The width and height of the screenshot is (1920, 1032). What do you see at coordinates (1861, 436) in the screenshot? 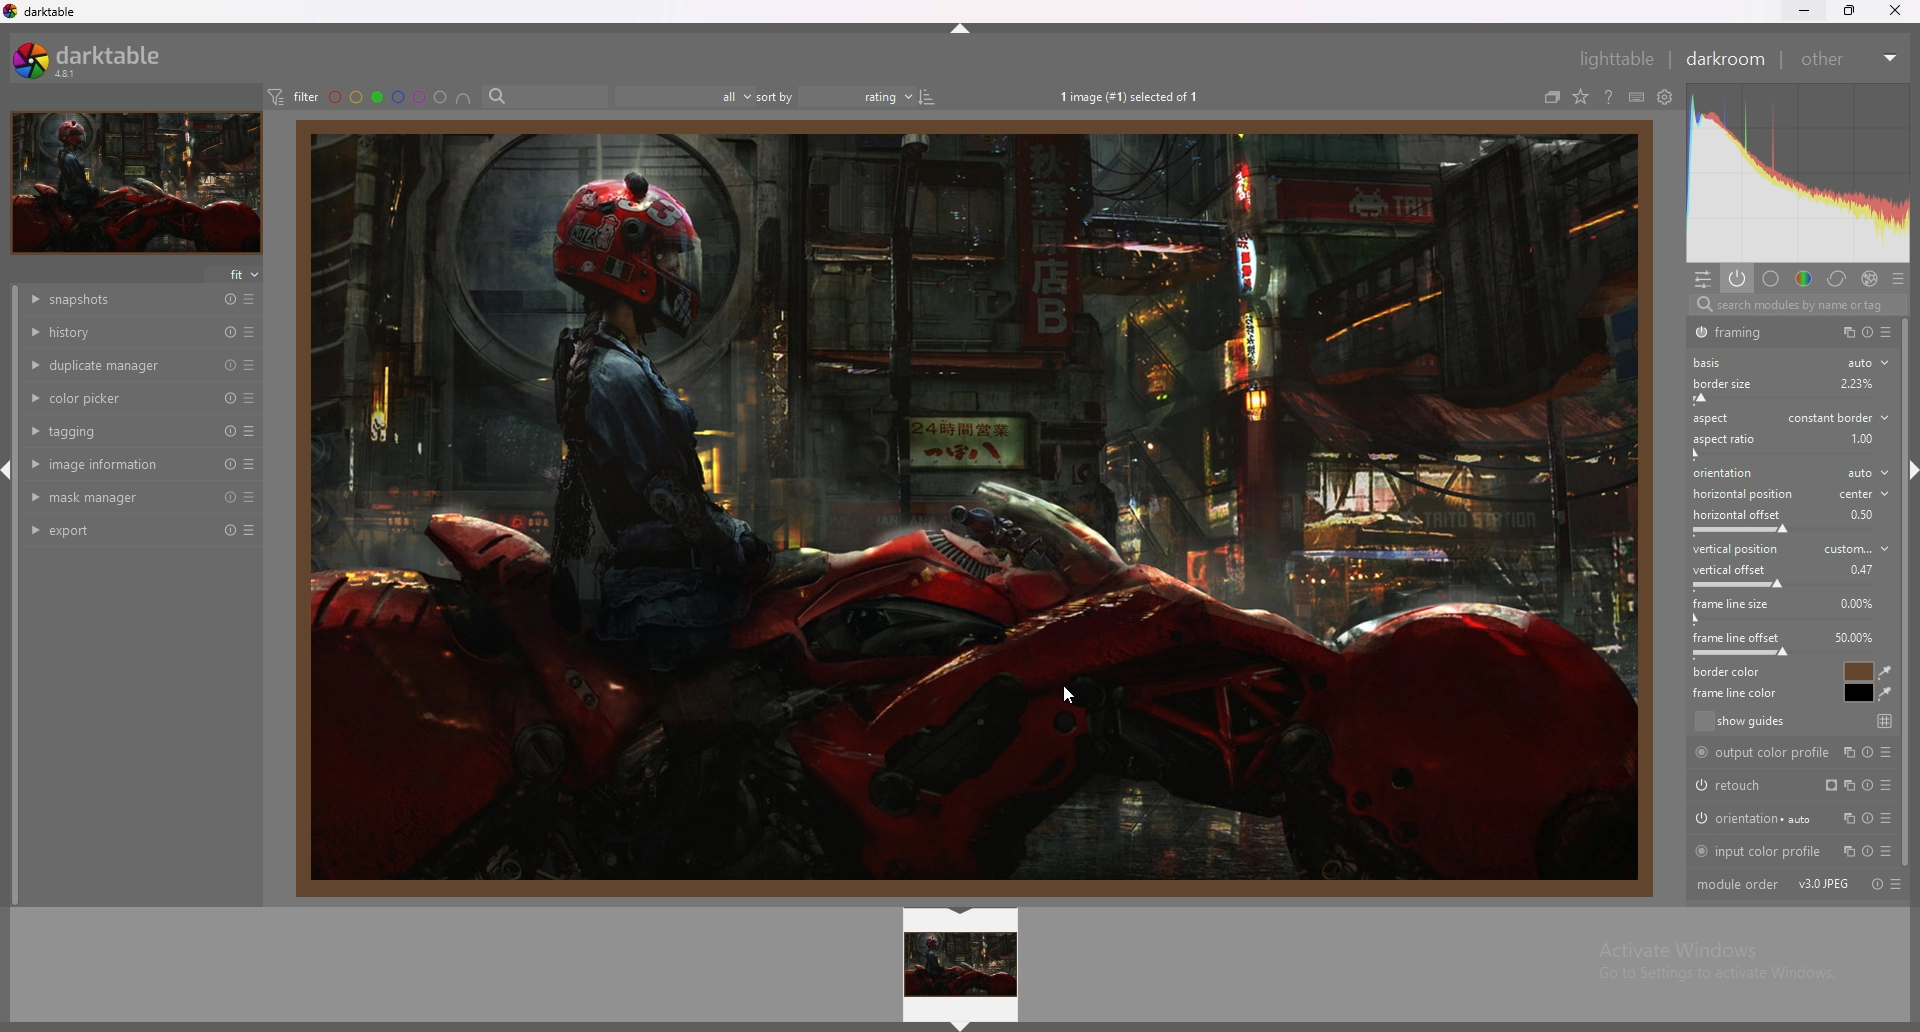
I see `percentage` at bounding box center [1861, 436].